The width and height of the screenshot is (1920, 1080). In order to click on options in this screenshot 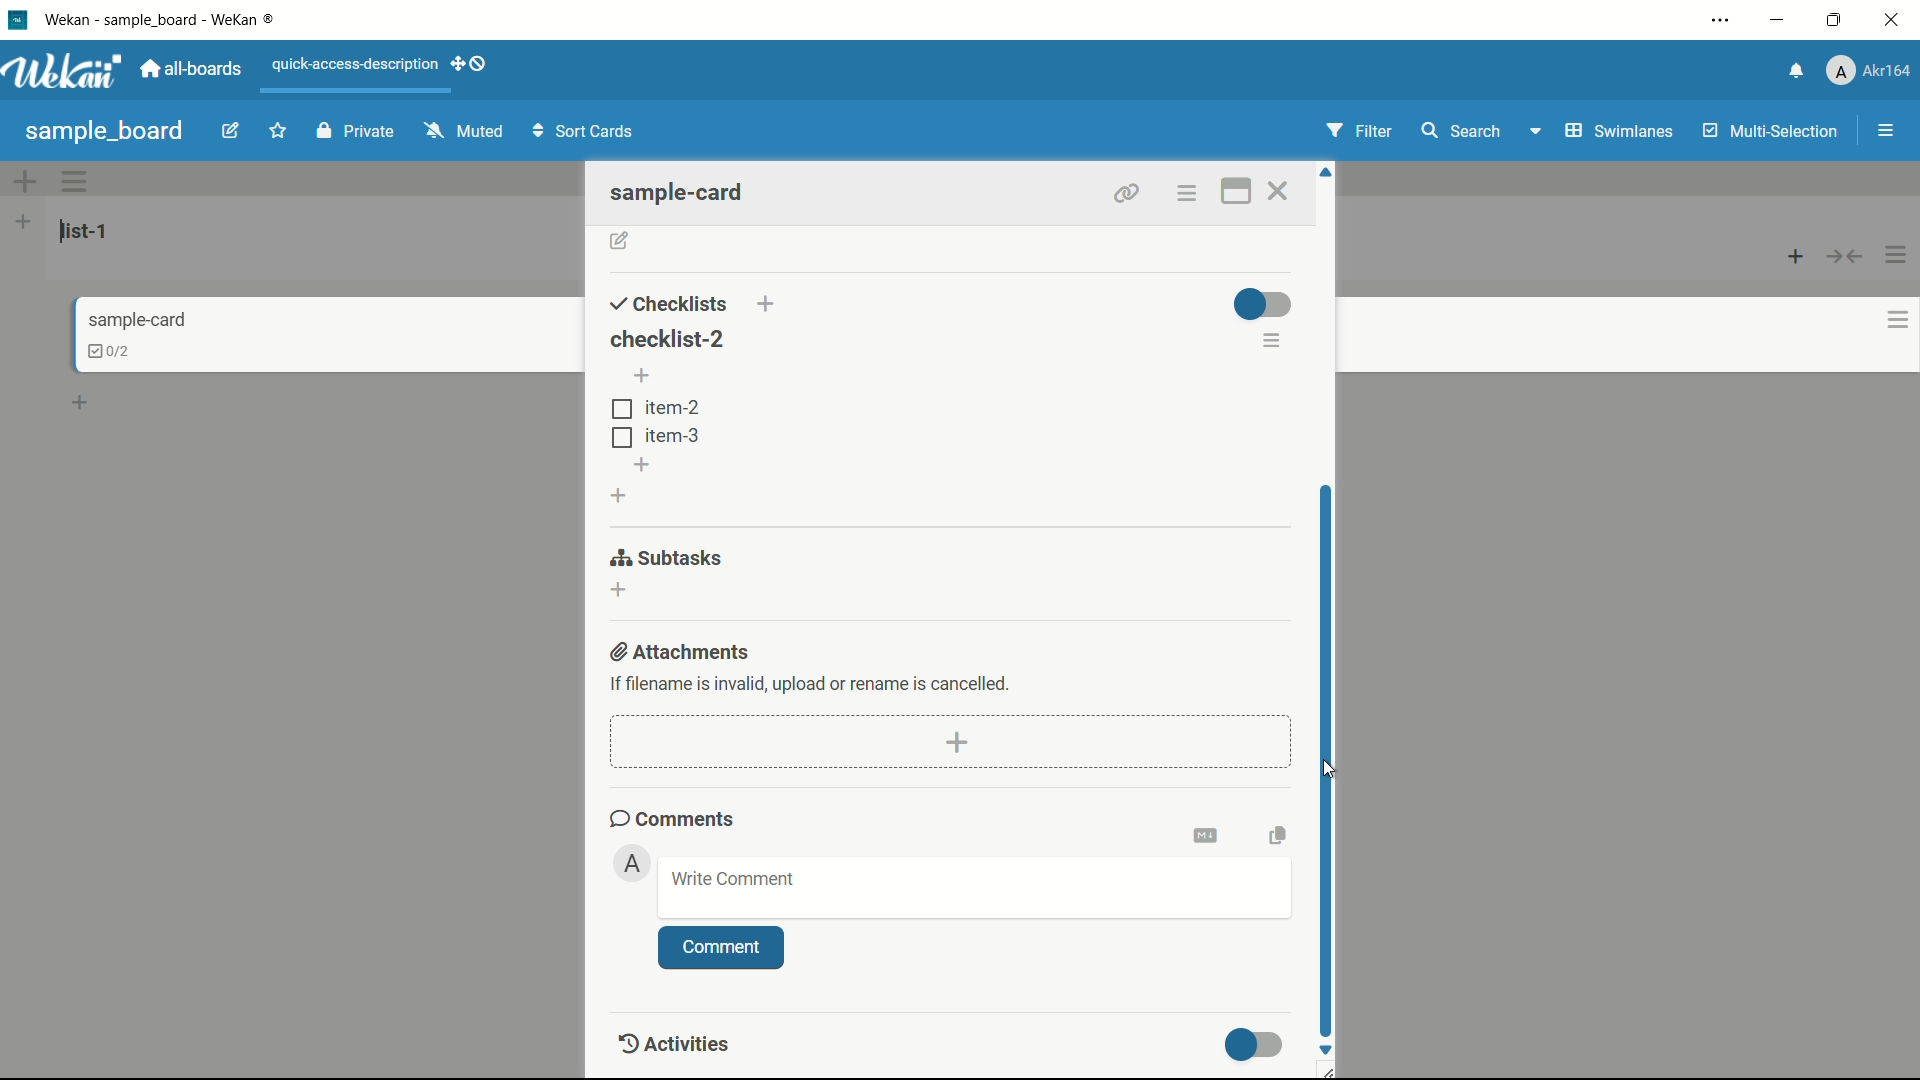, I will do `click(1188, 193)`.